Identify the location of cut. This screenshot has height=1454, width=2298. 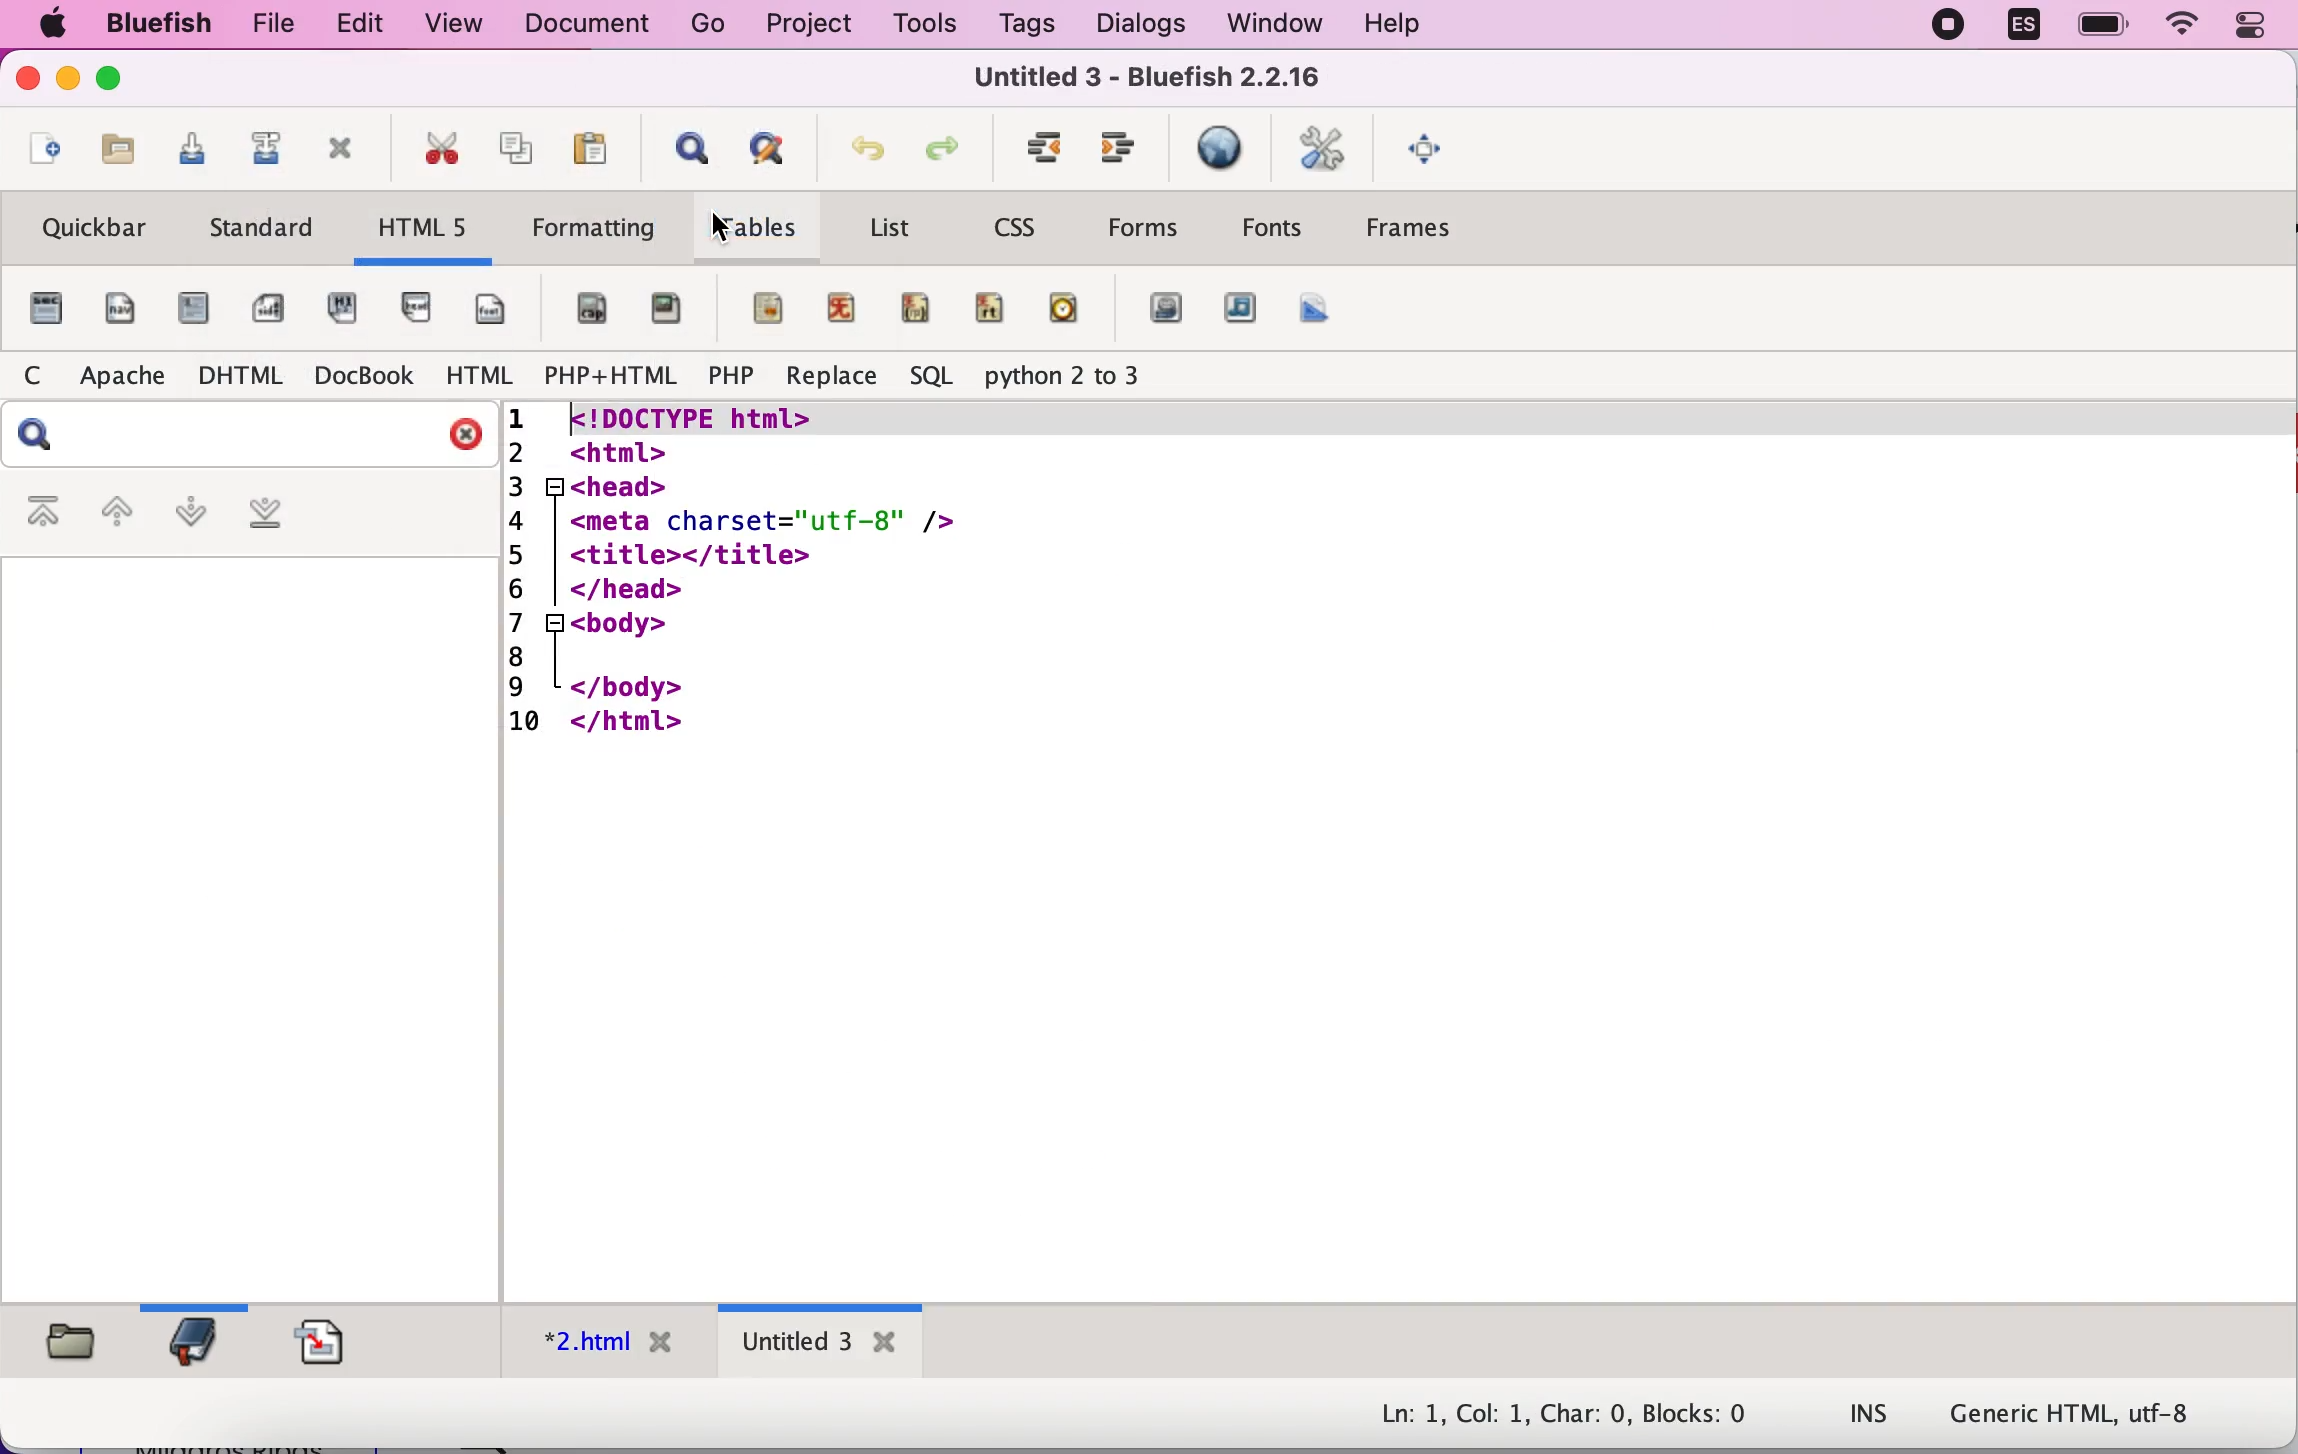
(431, 150).